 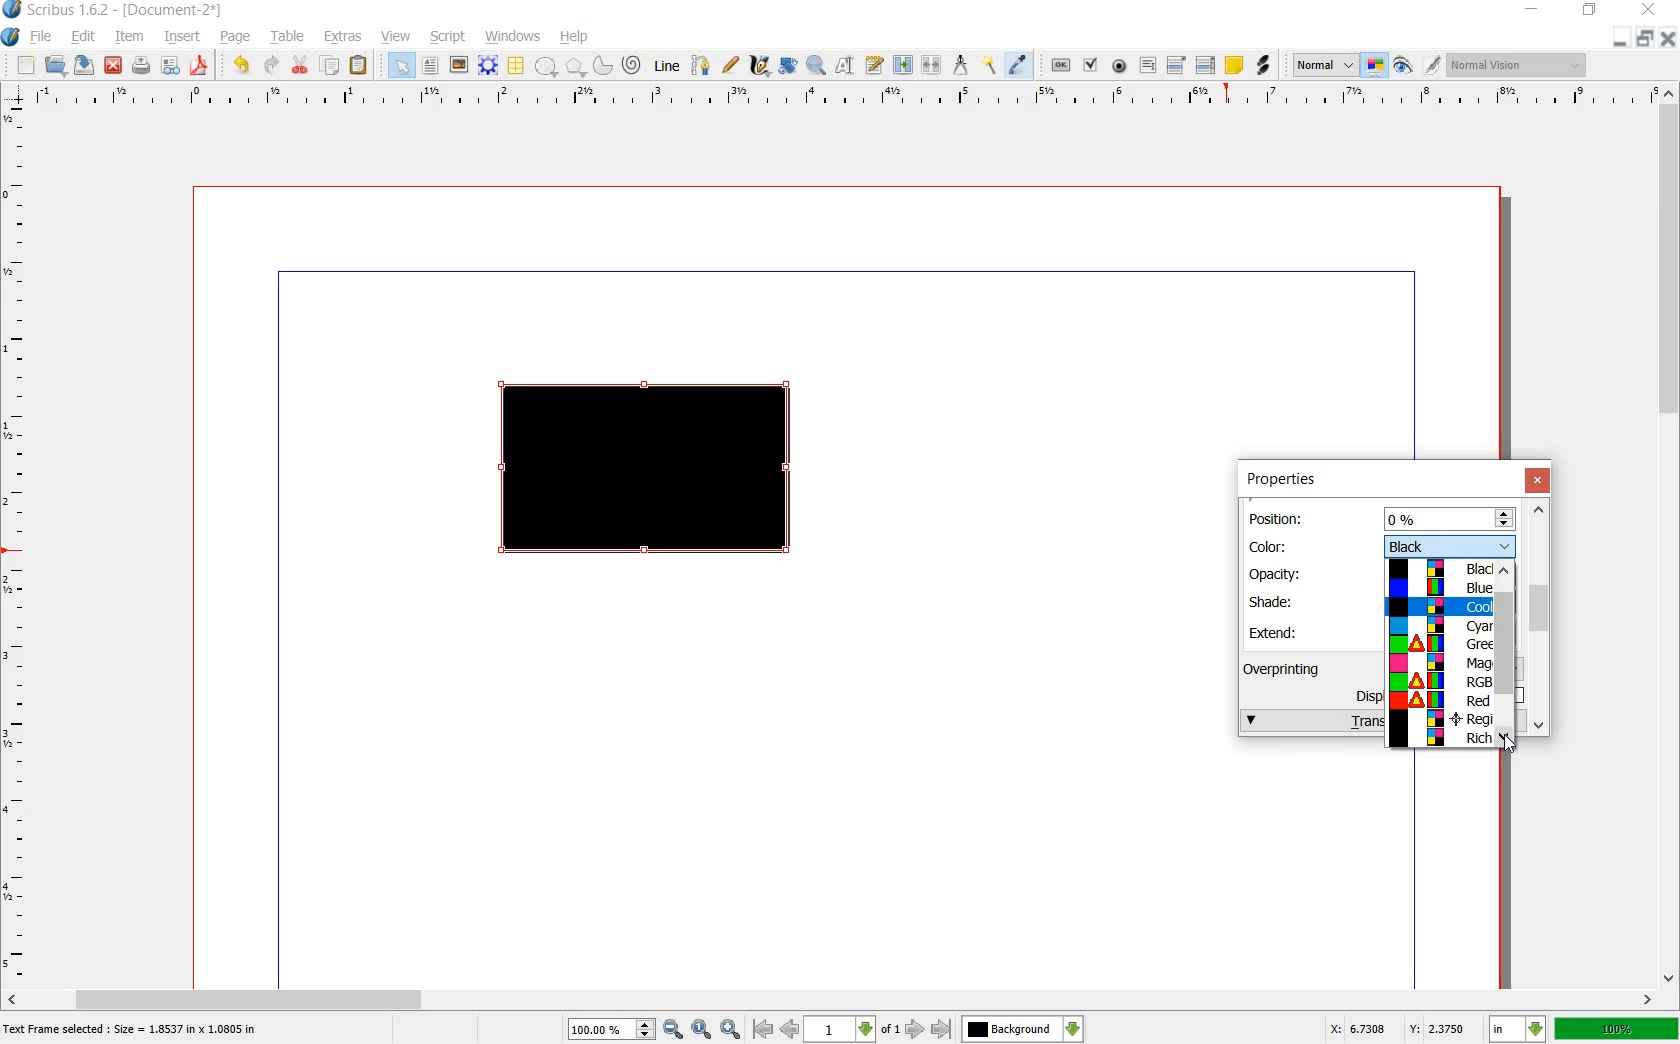 I want to click on scroll bar, so click(x=832, y=998).